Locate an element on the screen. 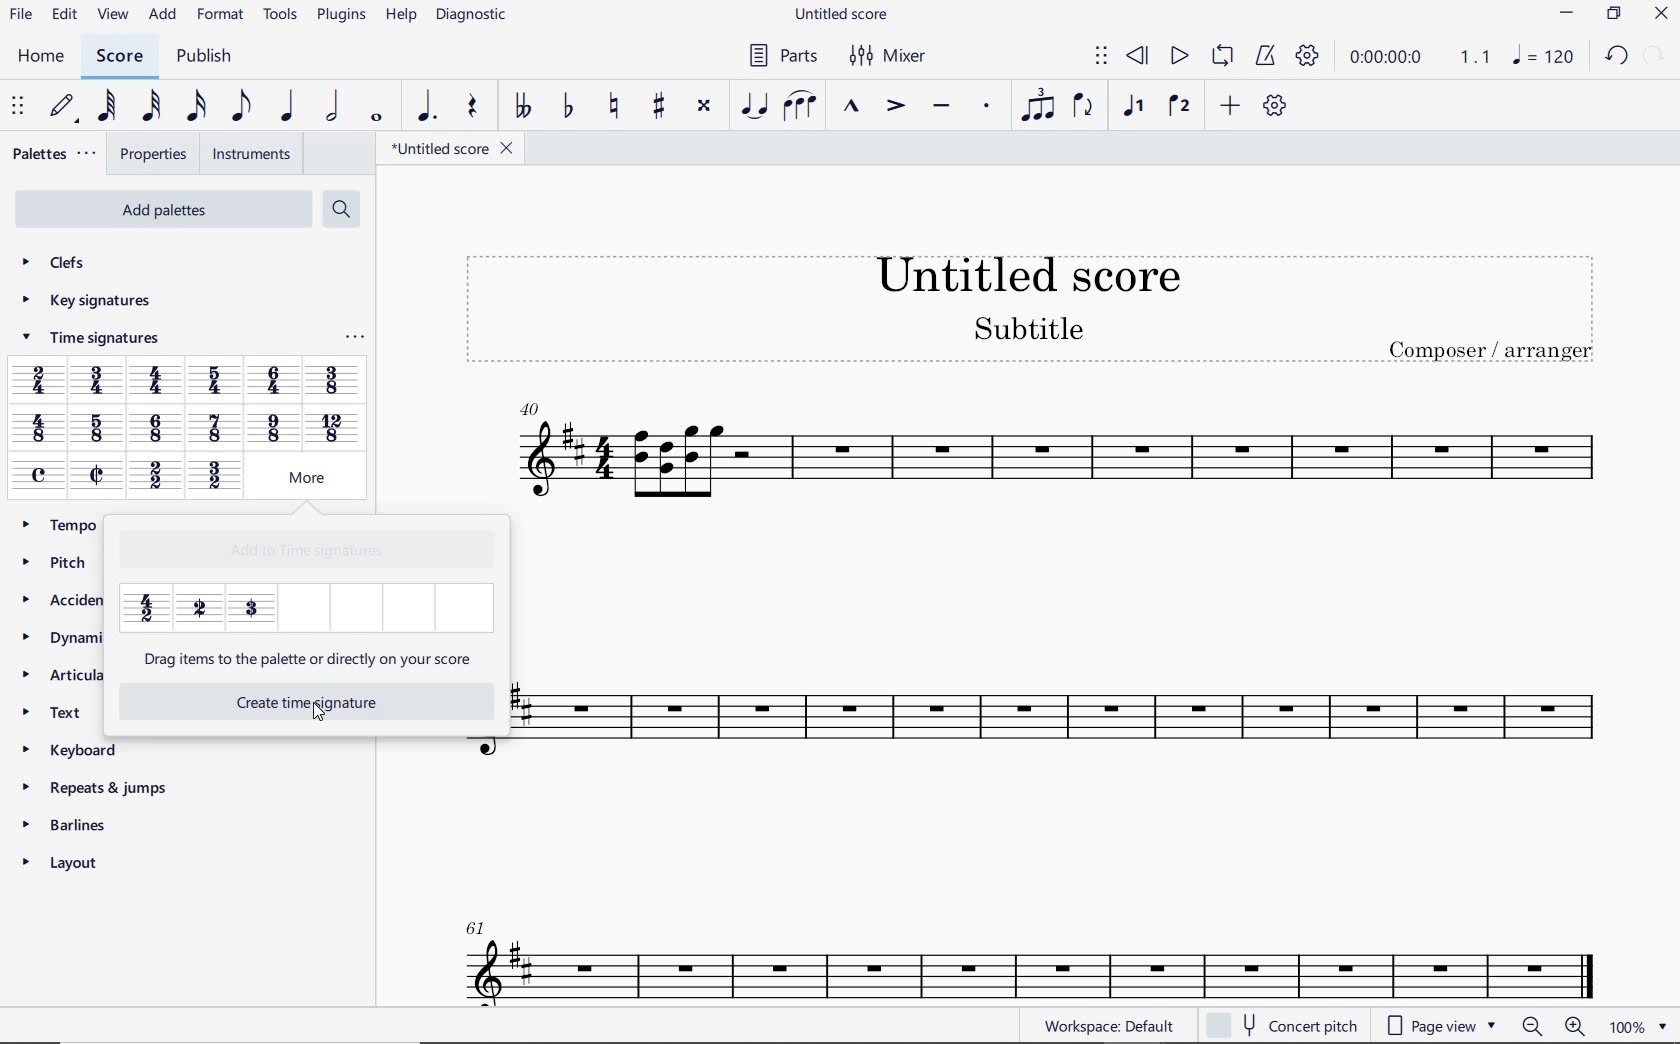  MARCATO is located at coordinates (852, 108).